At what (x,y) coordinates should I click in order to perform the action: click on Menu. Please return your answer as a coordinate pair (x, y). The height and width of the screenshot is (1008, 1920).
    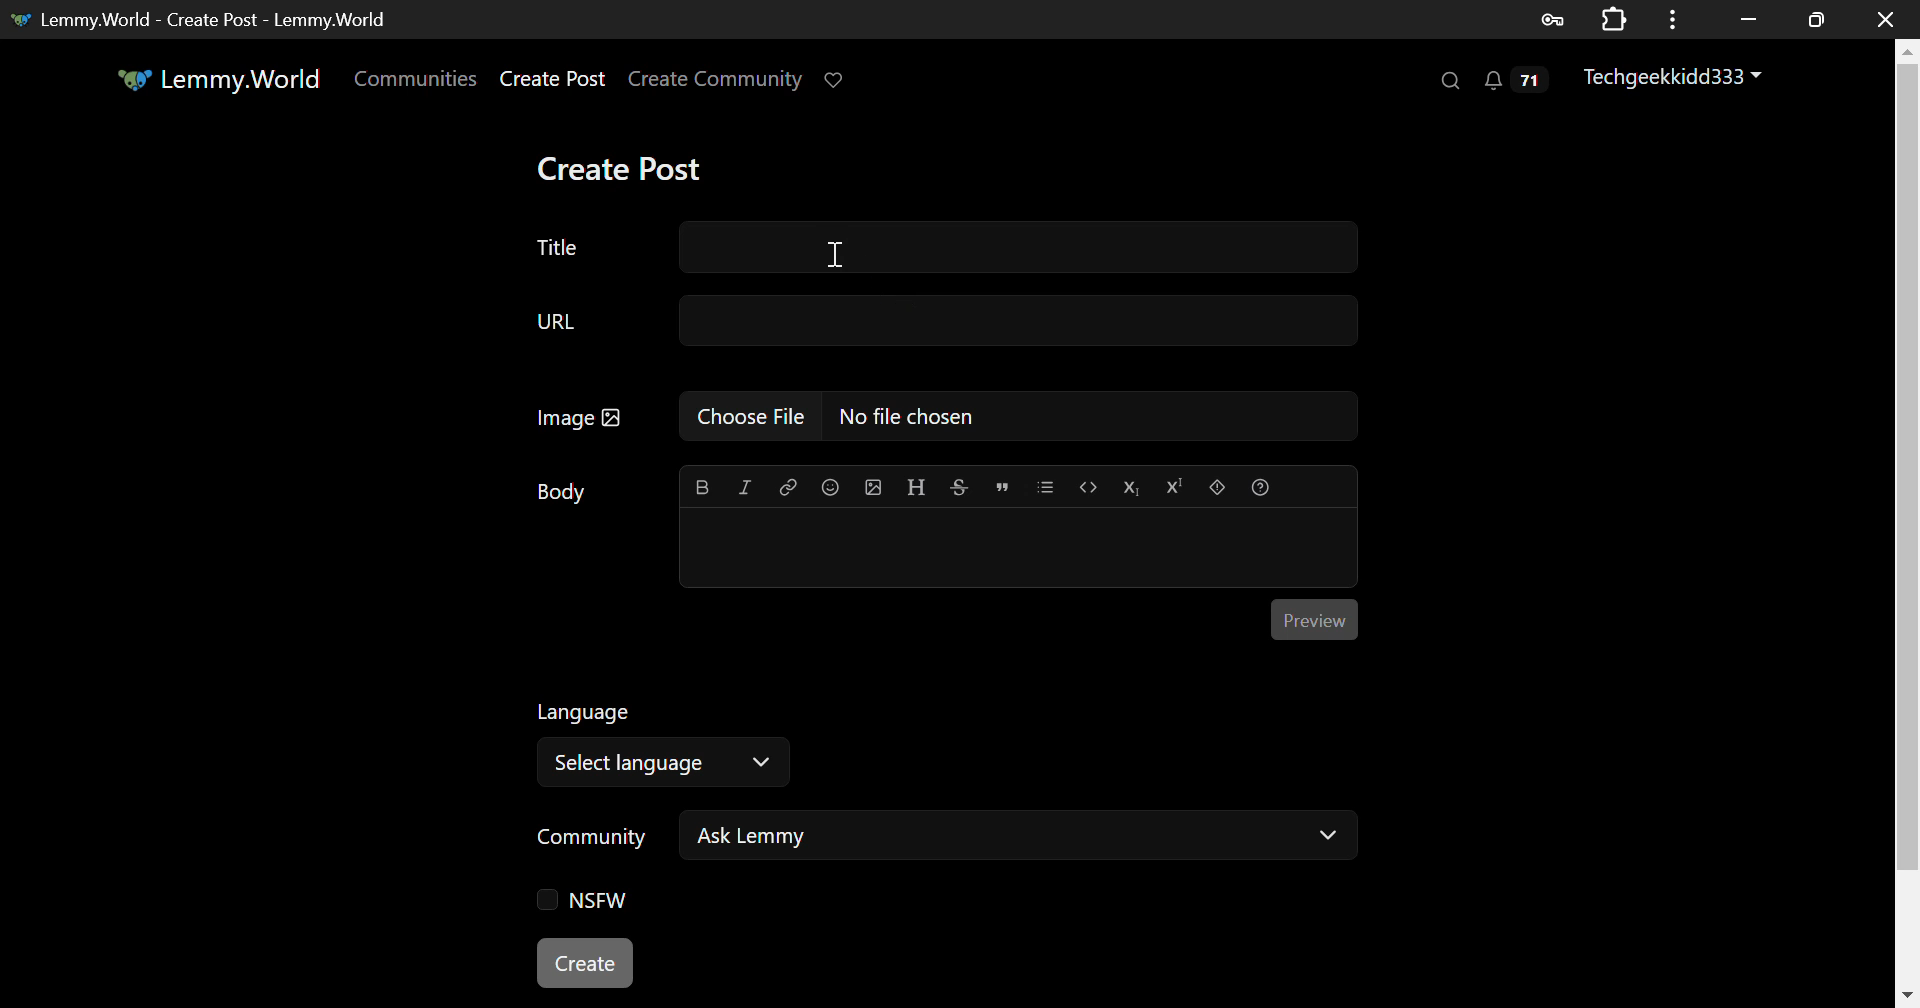
    Looking at the image, I should click on (1673, 19).